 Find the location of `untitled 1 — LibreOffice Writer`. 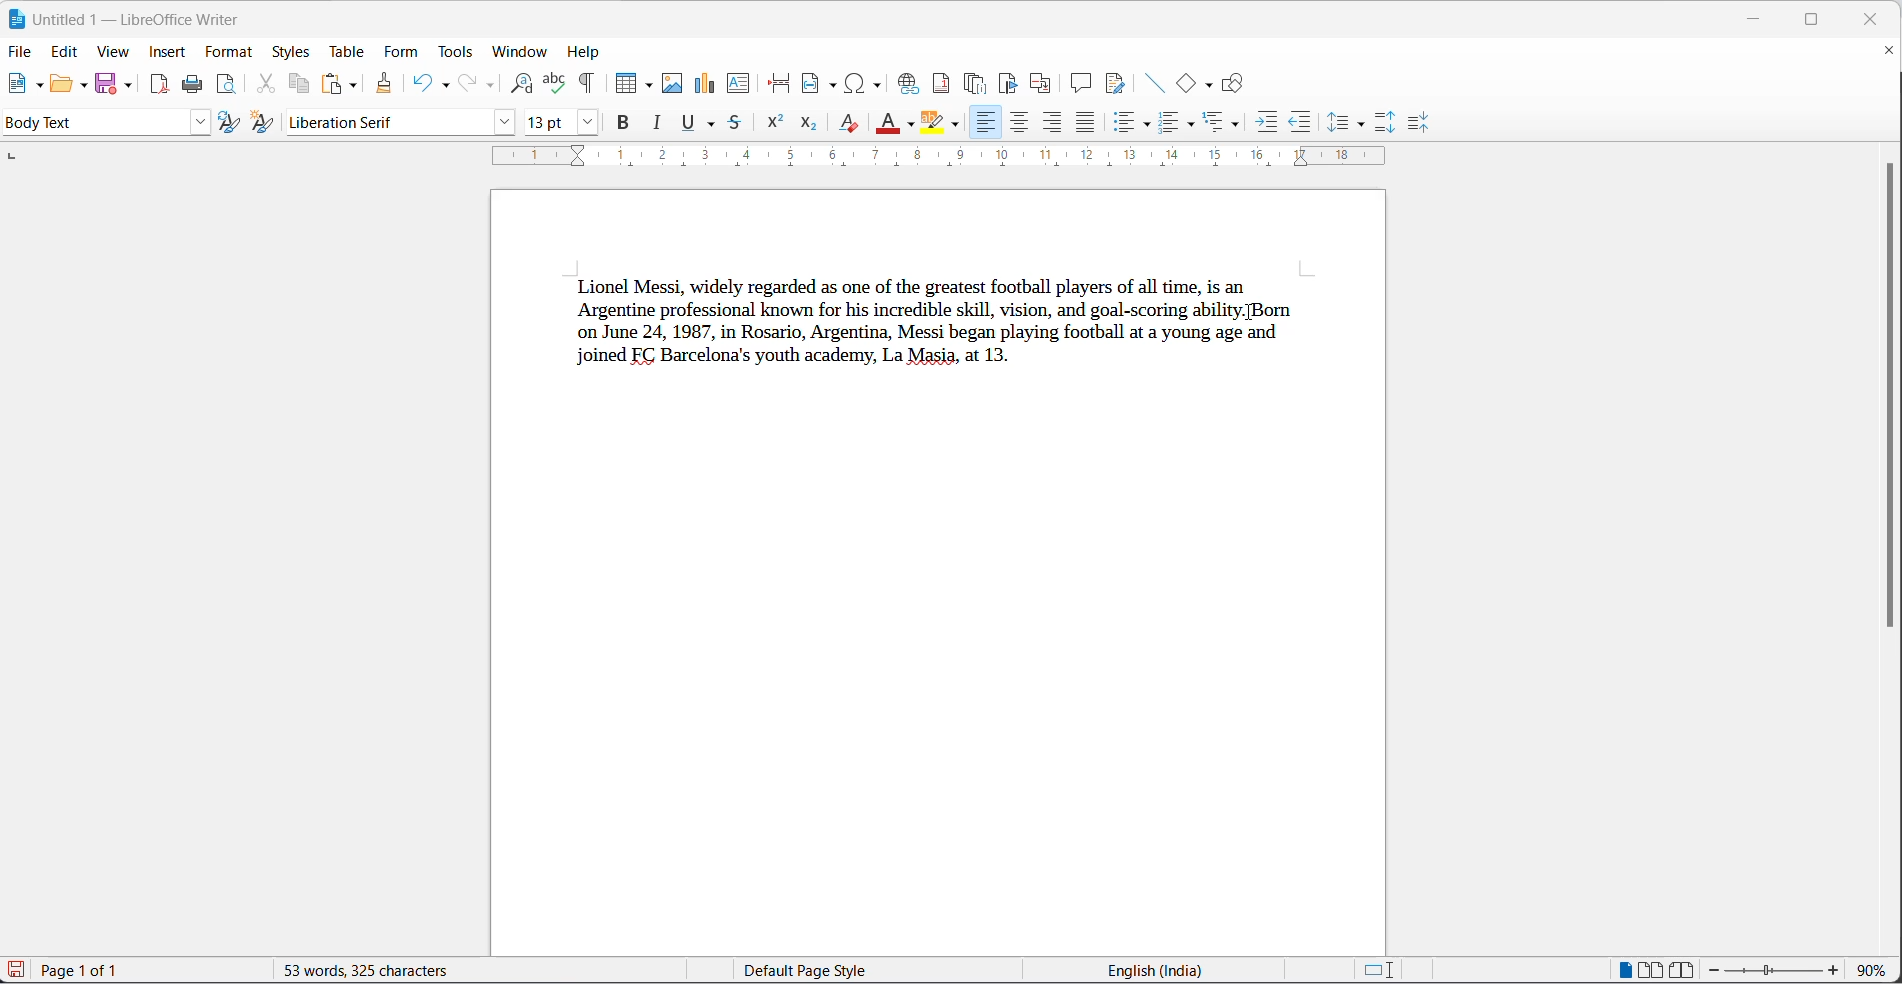

untitled 1 — LibreOffice Writer is located at coordinates (148, 22).